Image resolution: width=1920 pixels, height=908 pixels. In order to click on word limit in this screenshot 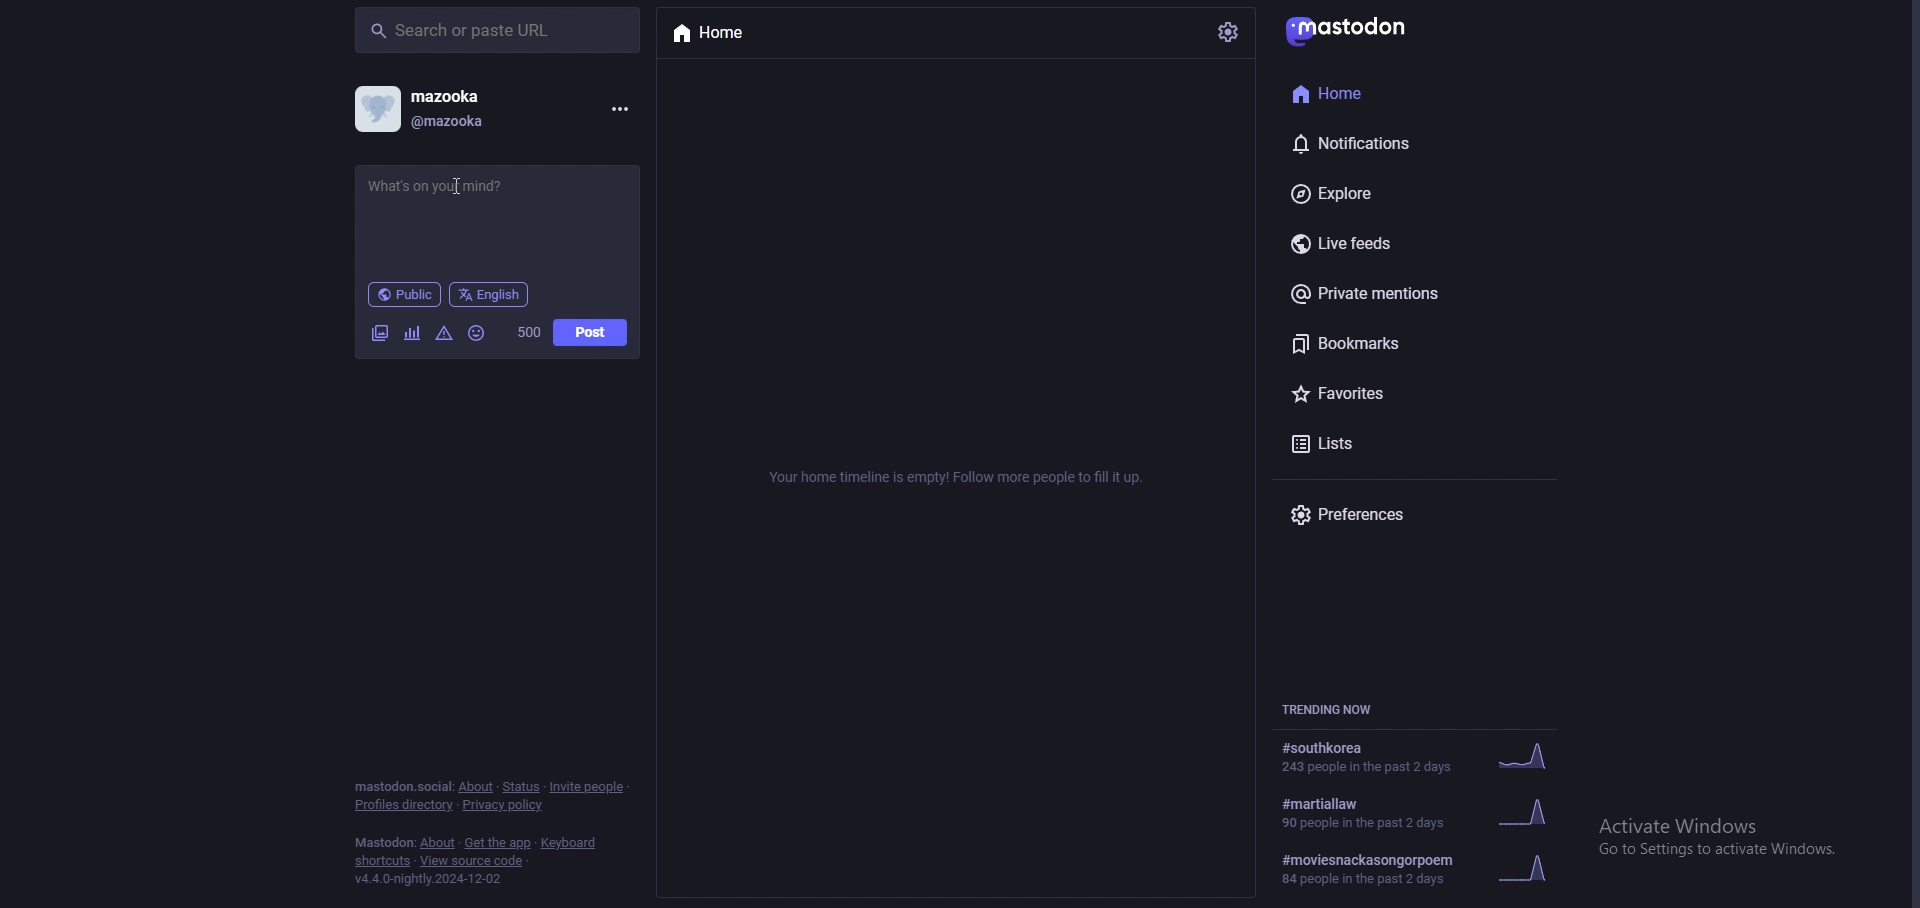, I will do `click(531, 333)`.